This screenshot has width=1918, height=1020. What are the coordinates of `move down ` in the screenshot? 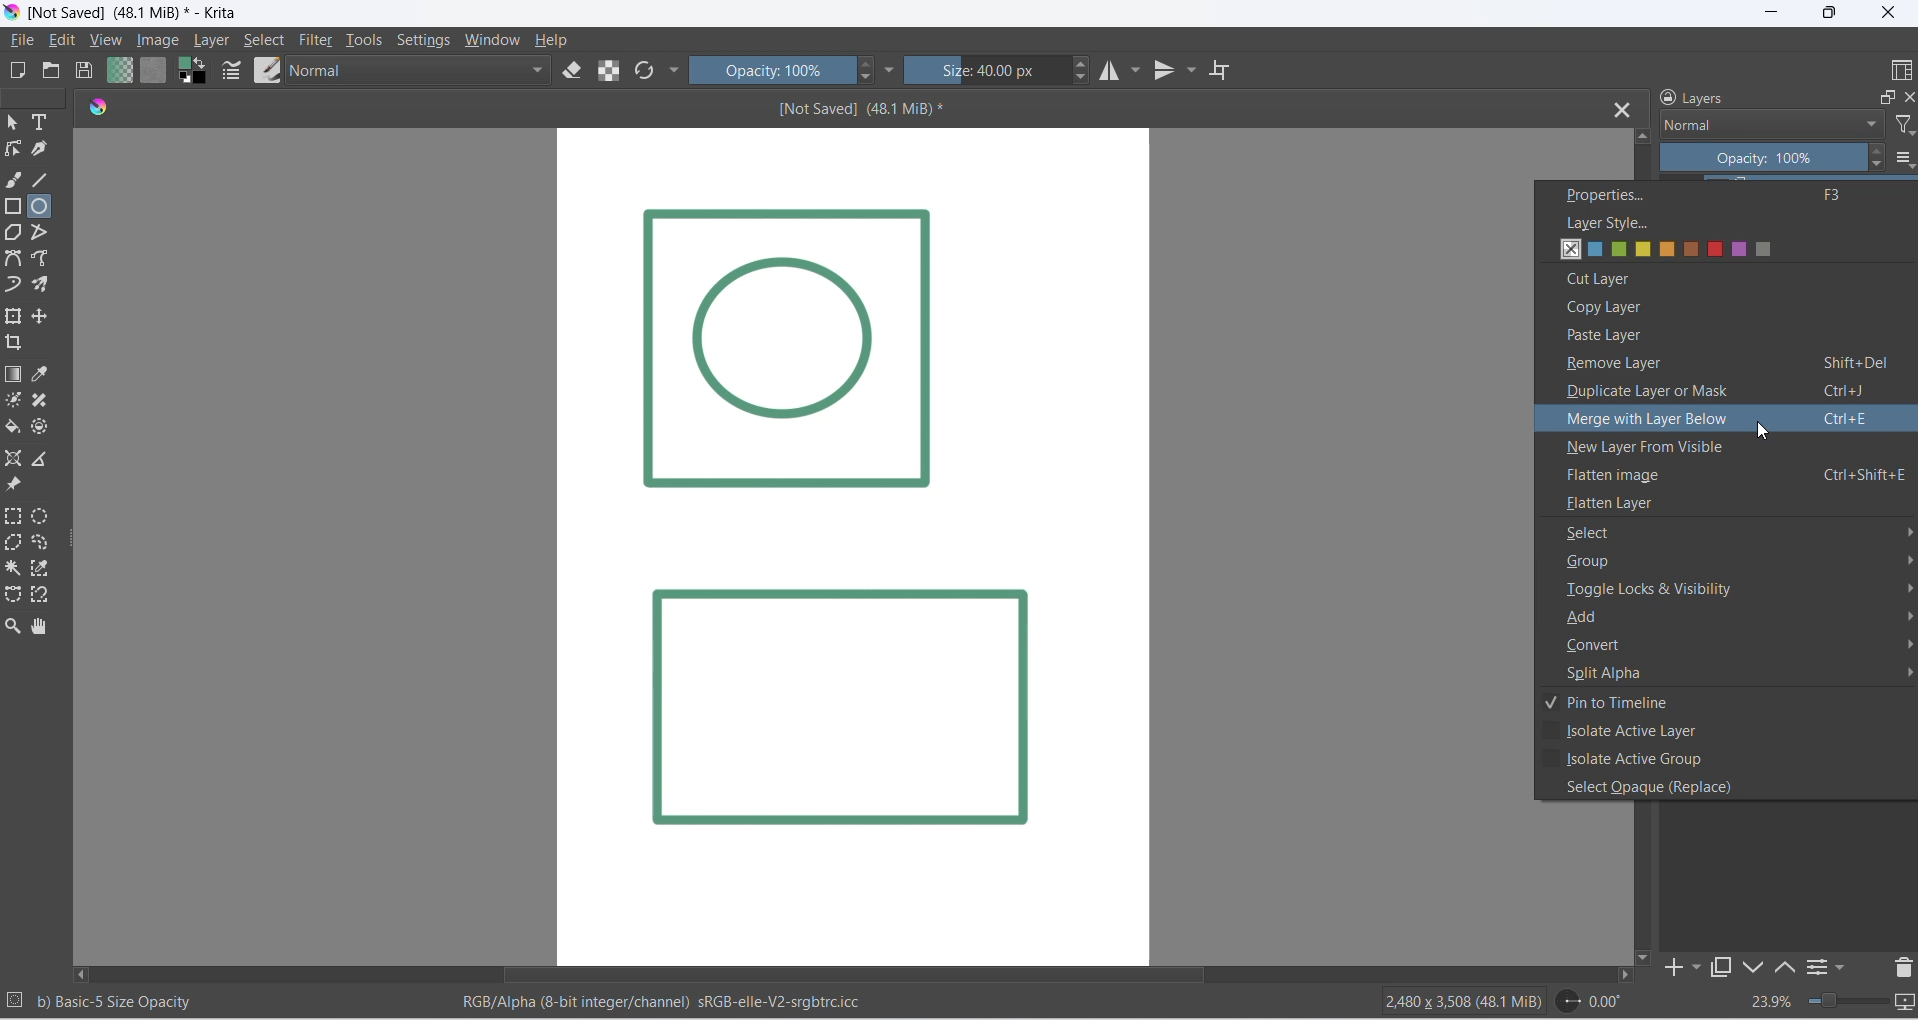 It's located at (1644, 957).